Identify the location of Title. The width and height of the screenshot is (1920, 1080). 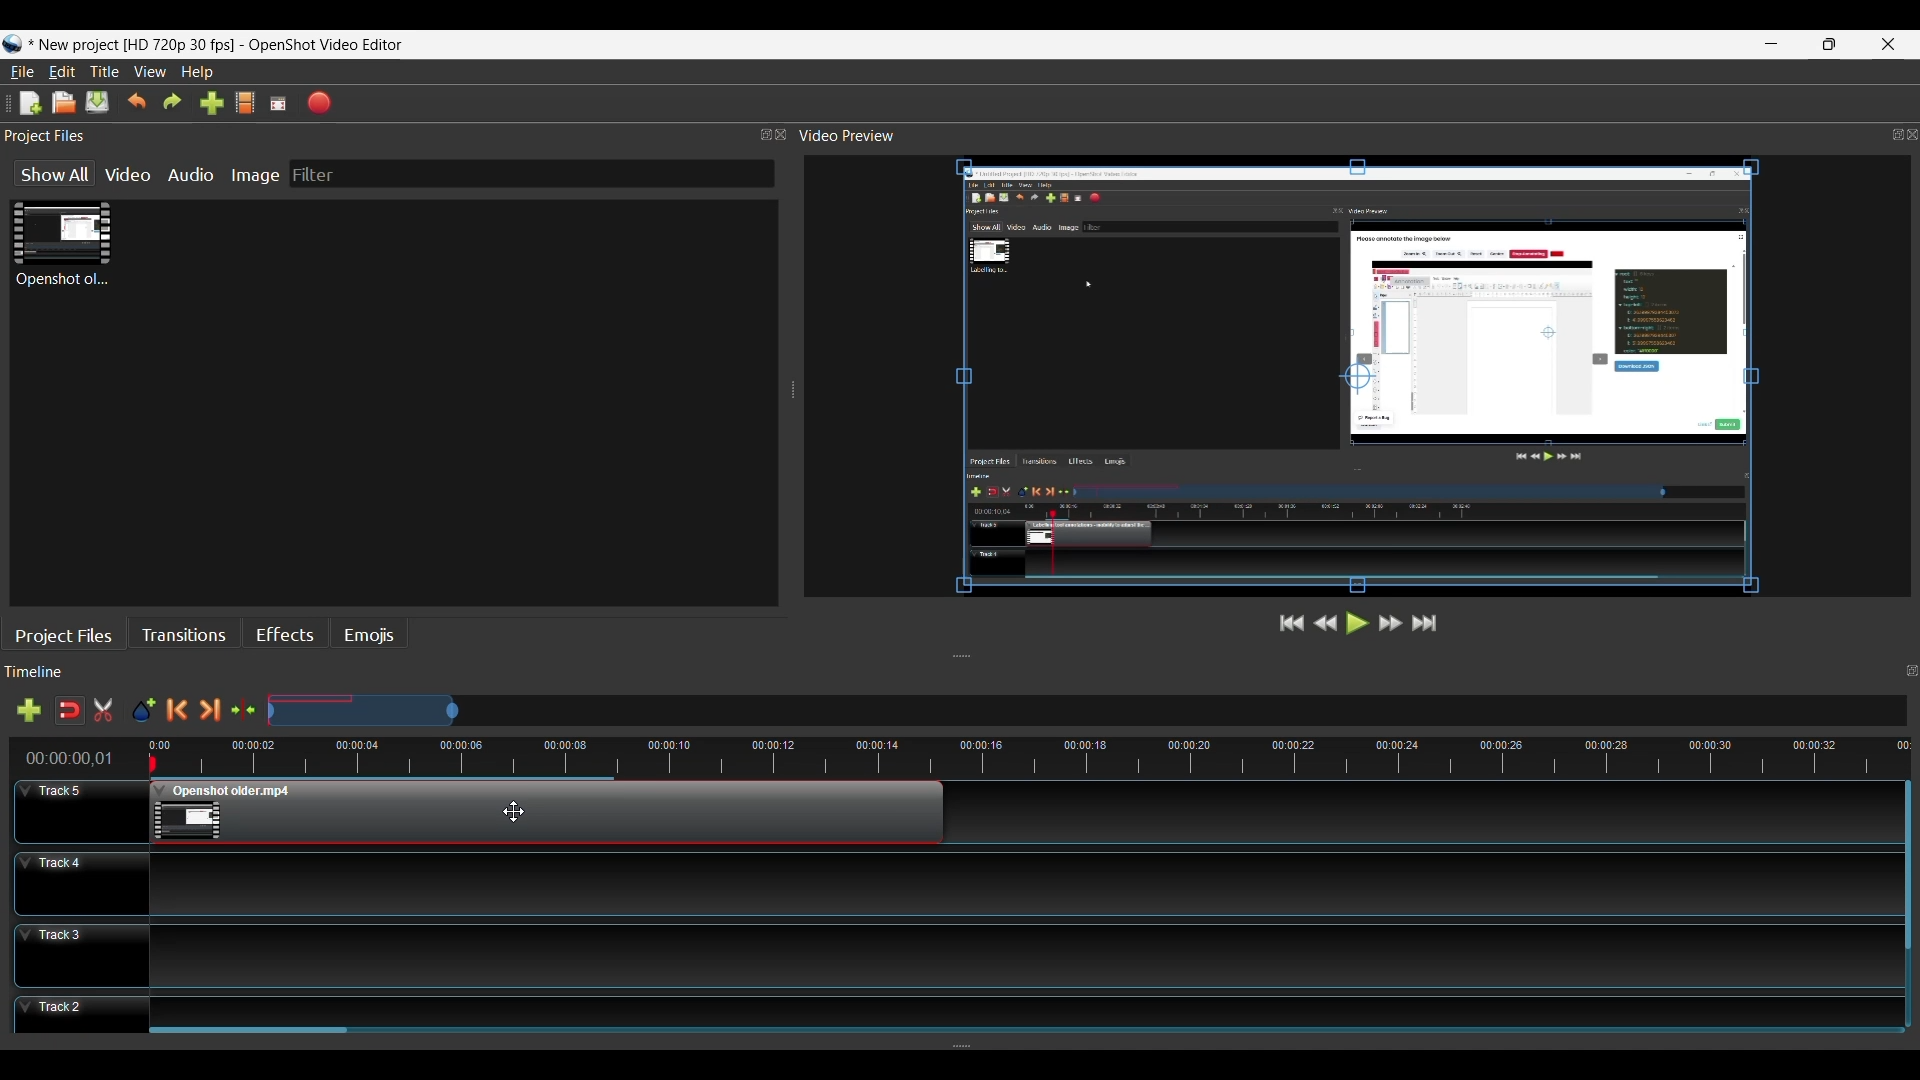
(107, 73).